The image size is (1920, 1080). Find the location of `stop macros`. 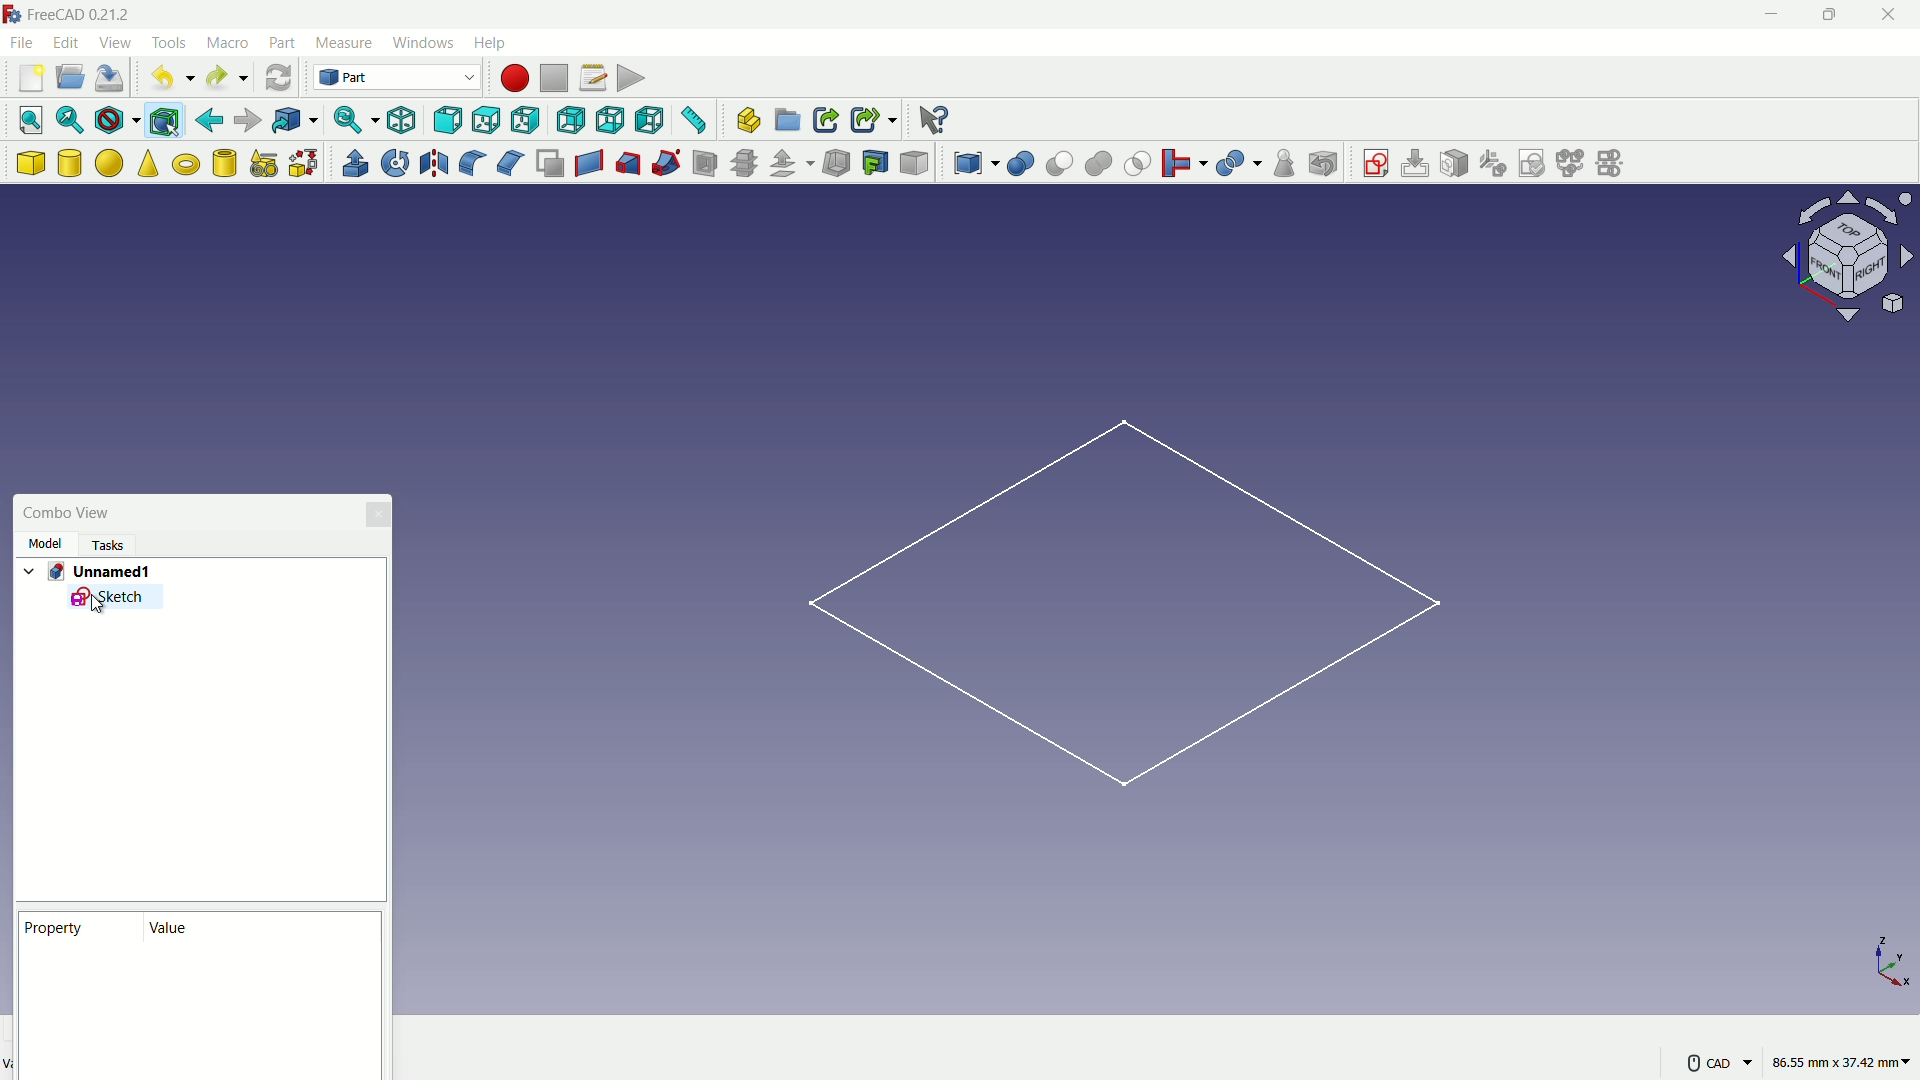

stop macros is located at coordinates (554, 79).